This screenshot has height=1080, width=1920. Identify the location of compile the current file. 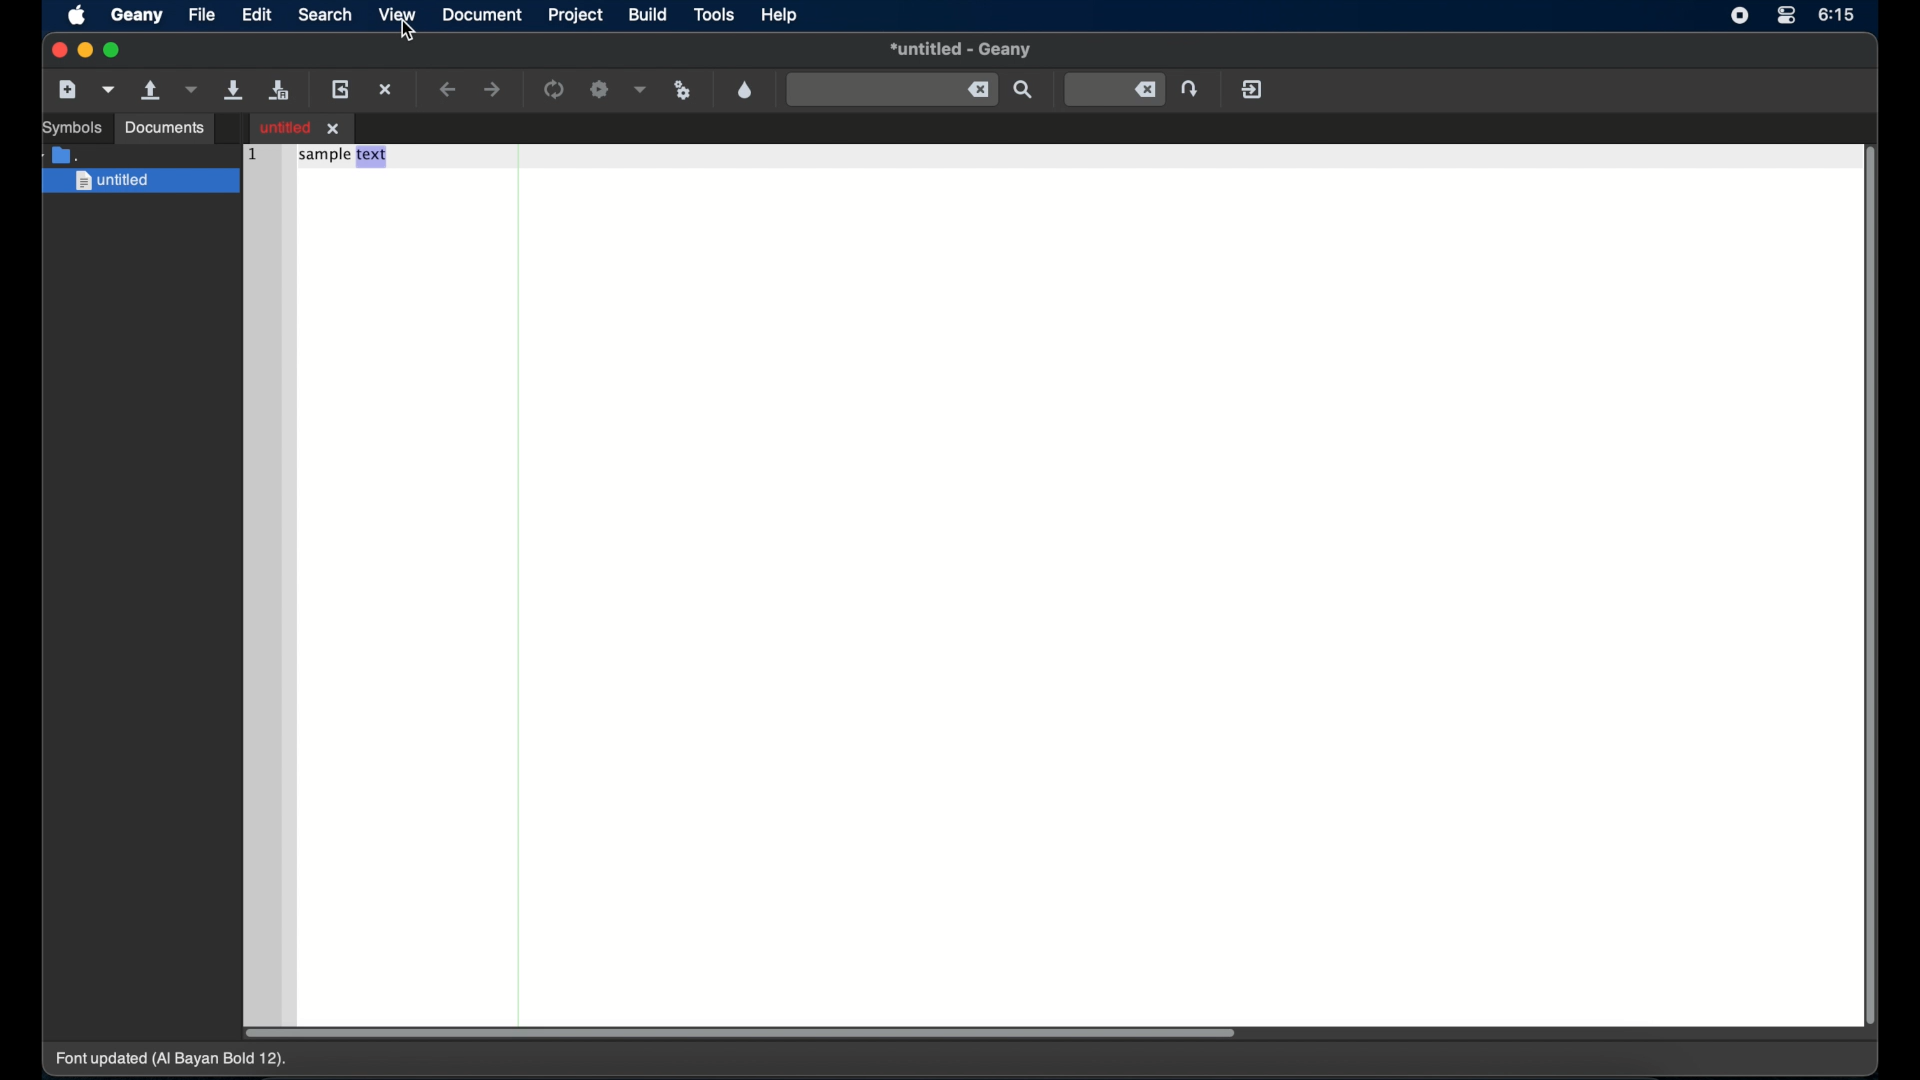
(555, 89).